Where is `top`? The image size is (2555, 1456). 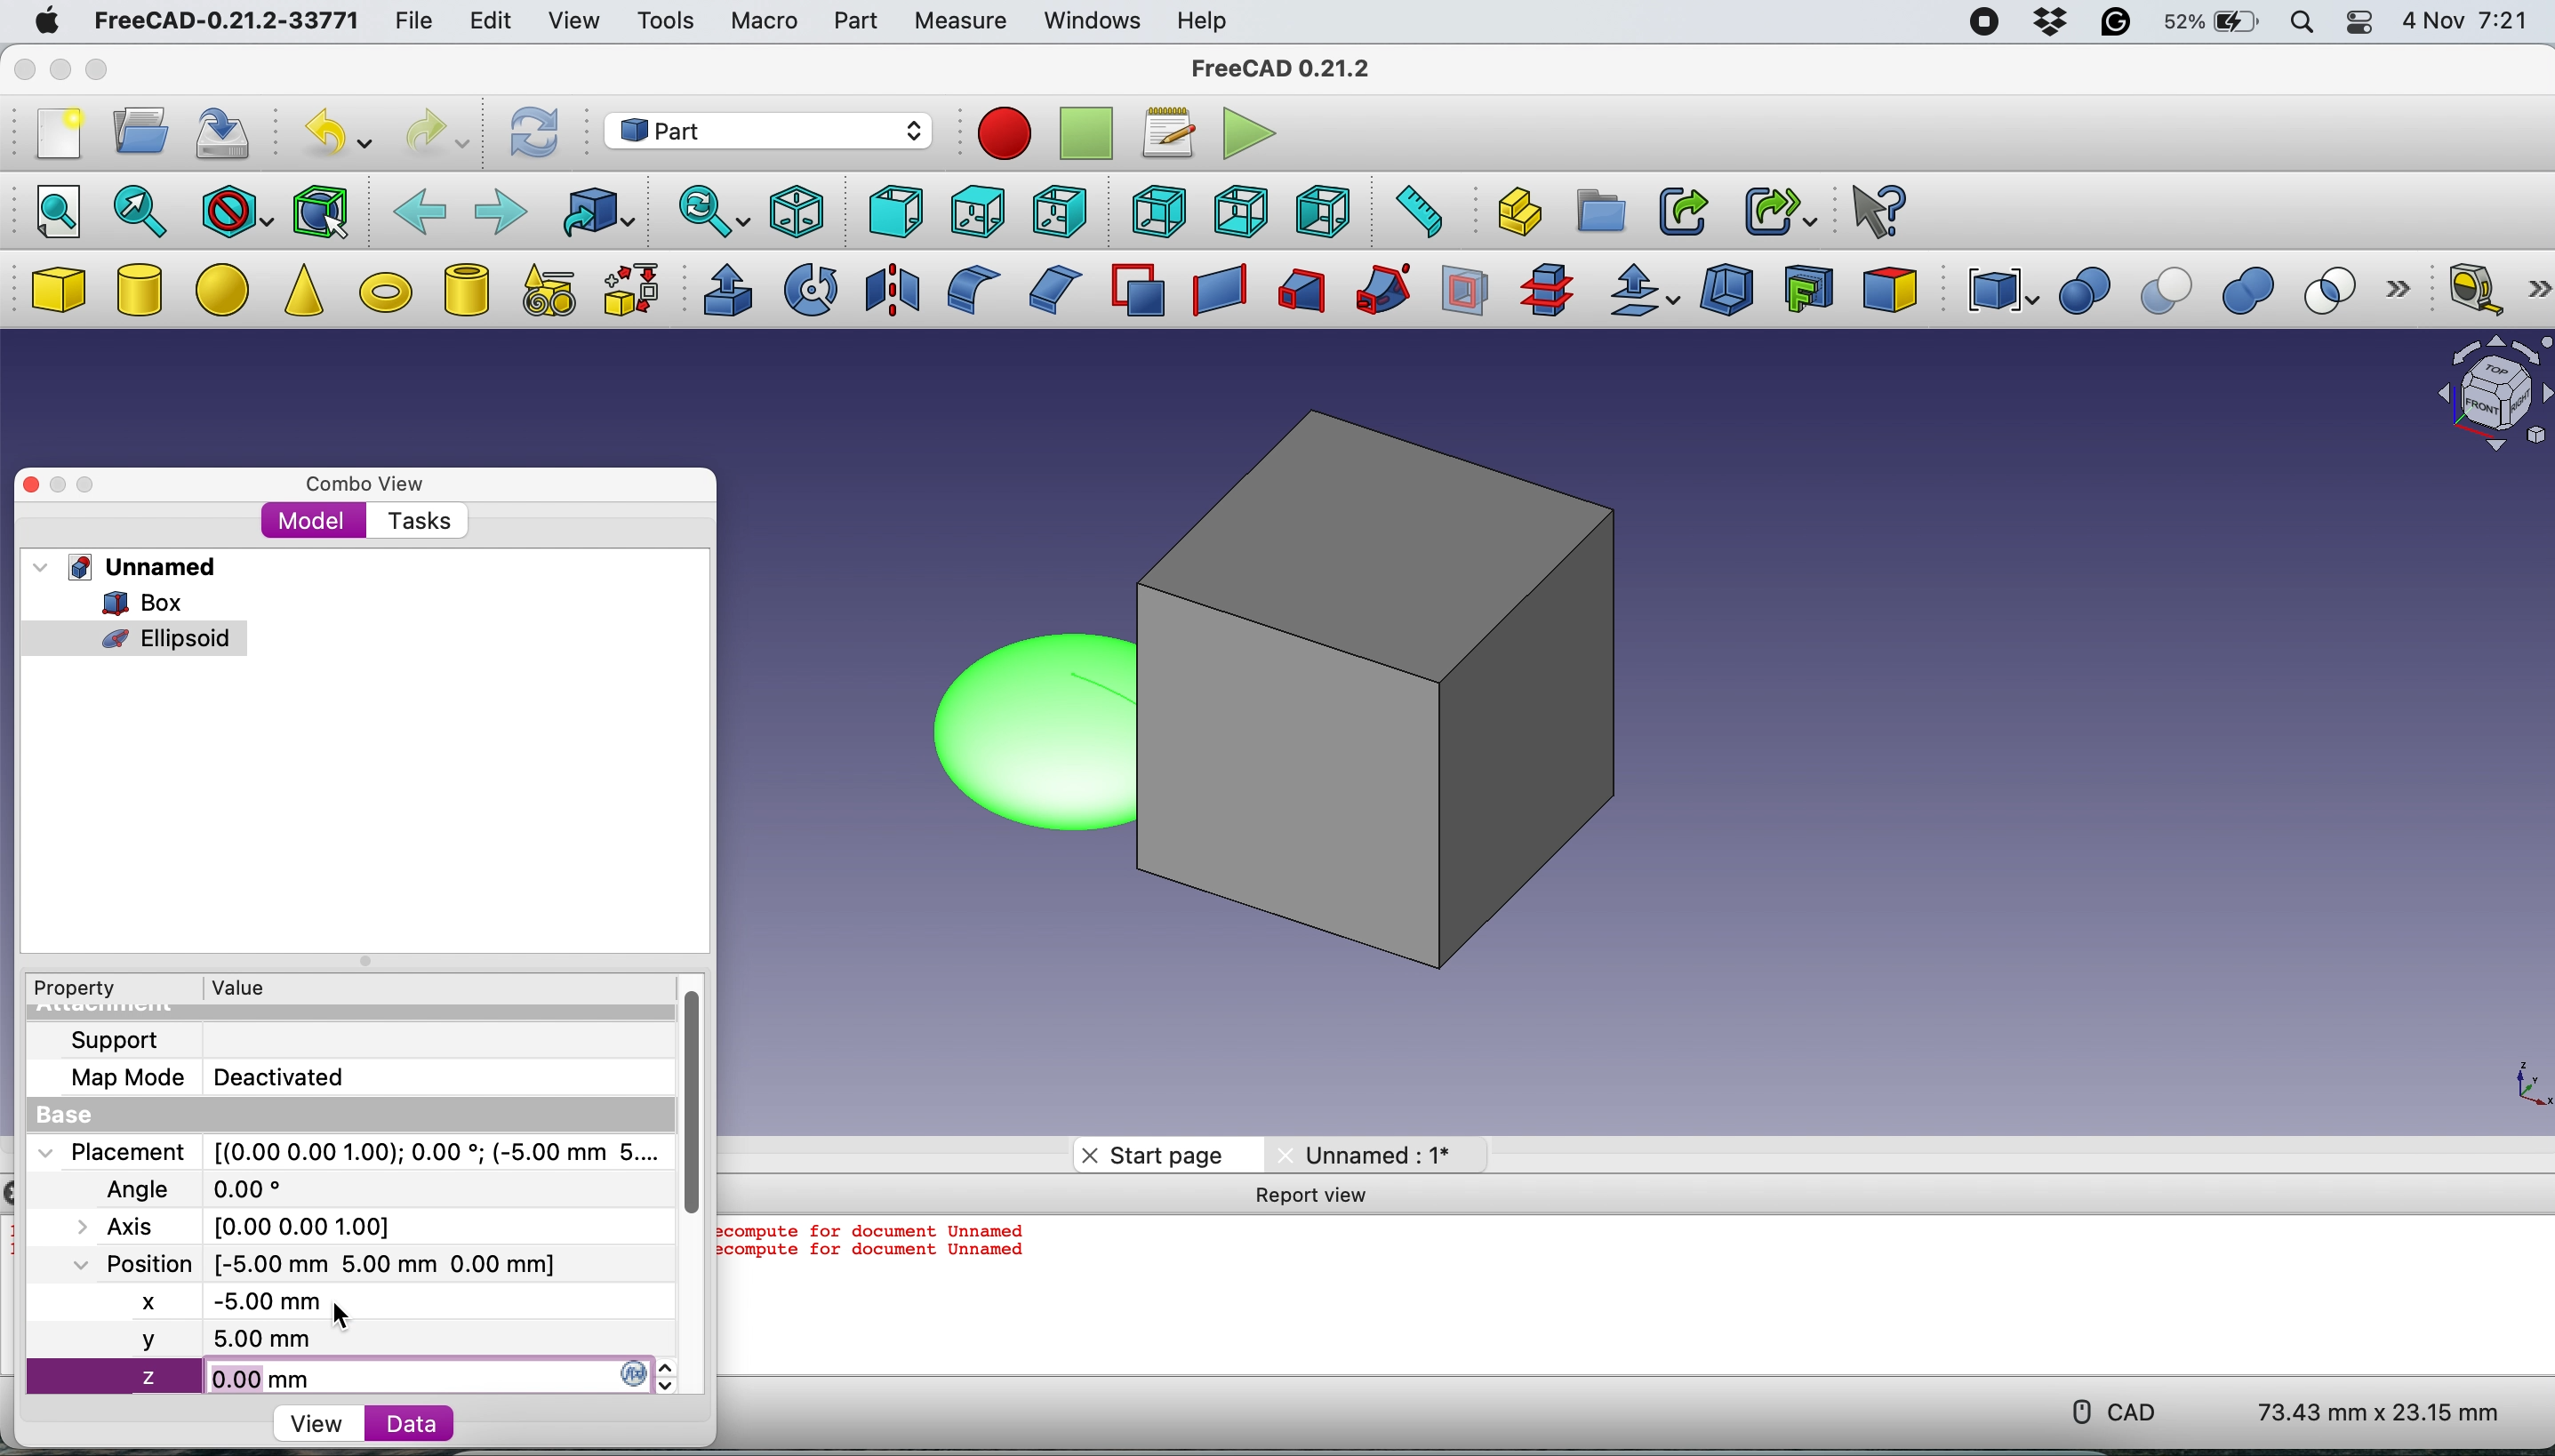 top is located at coordinates (974, 210).